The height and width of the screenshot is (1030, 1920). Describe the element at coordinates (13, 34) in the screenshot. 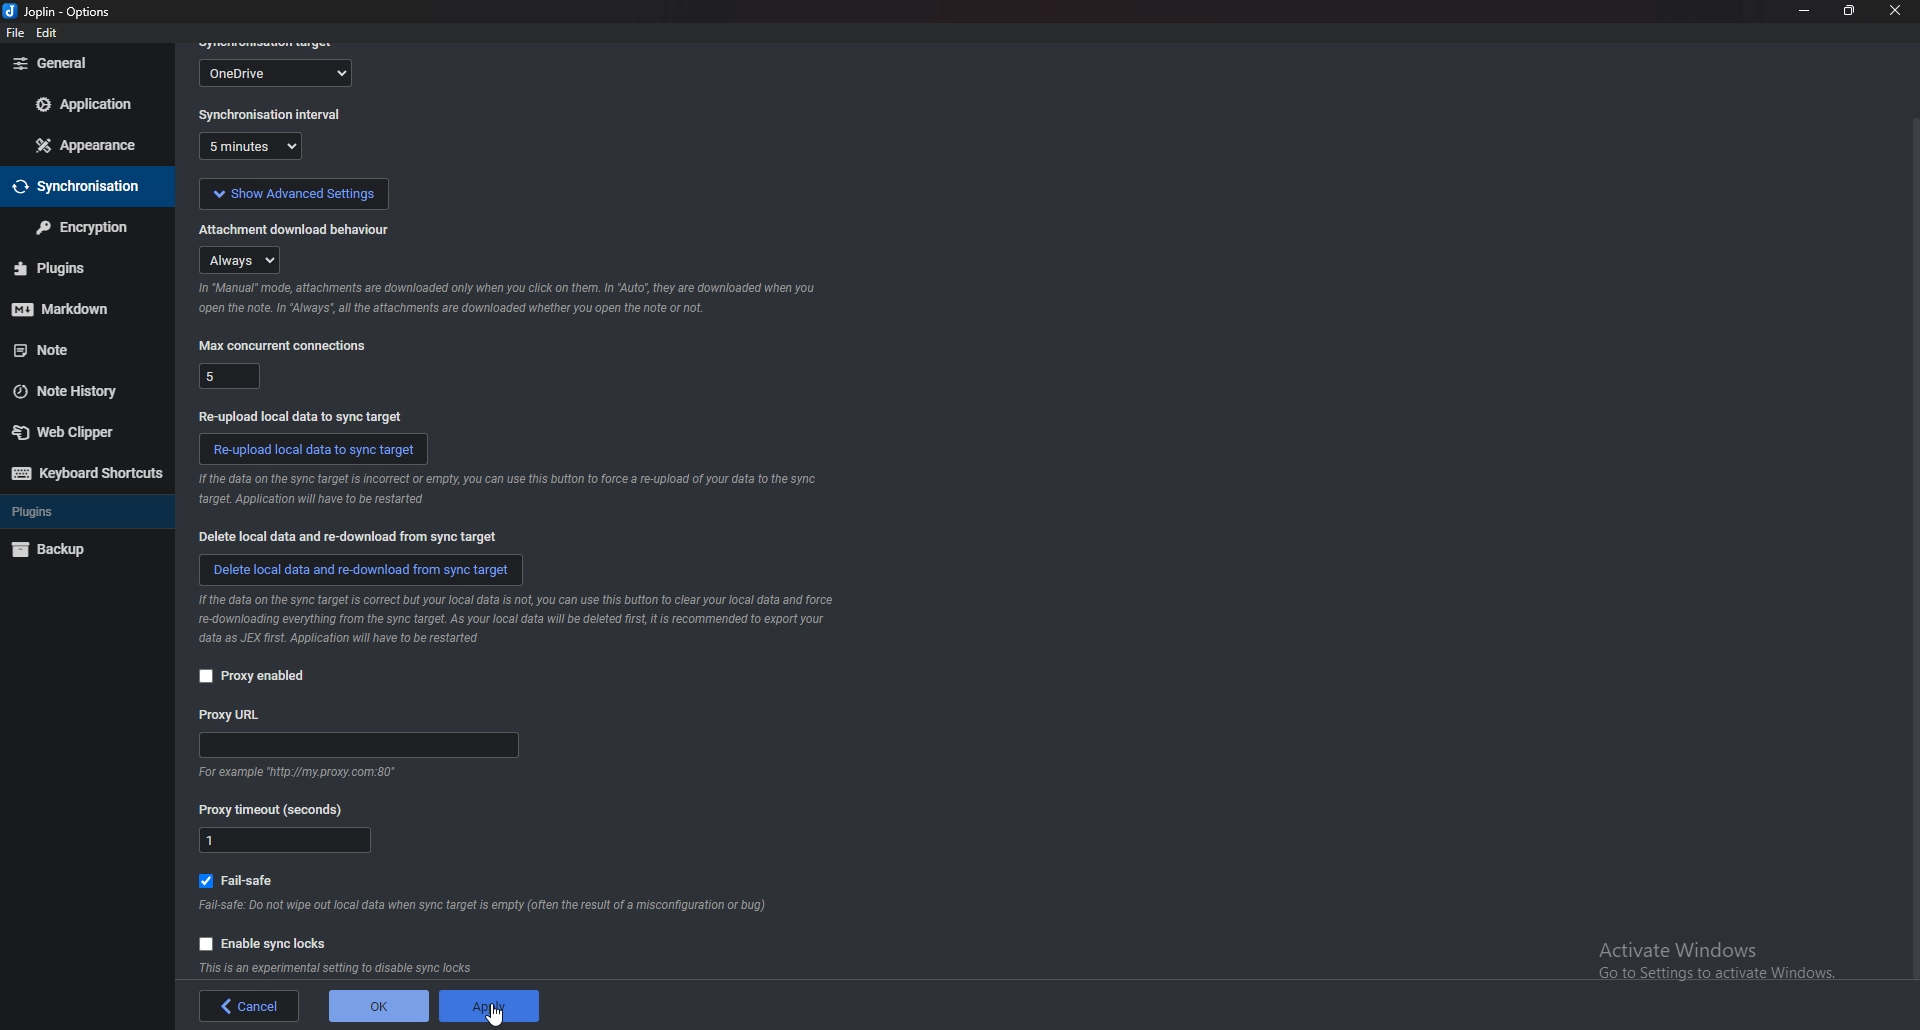

I see `file` at that location.